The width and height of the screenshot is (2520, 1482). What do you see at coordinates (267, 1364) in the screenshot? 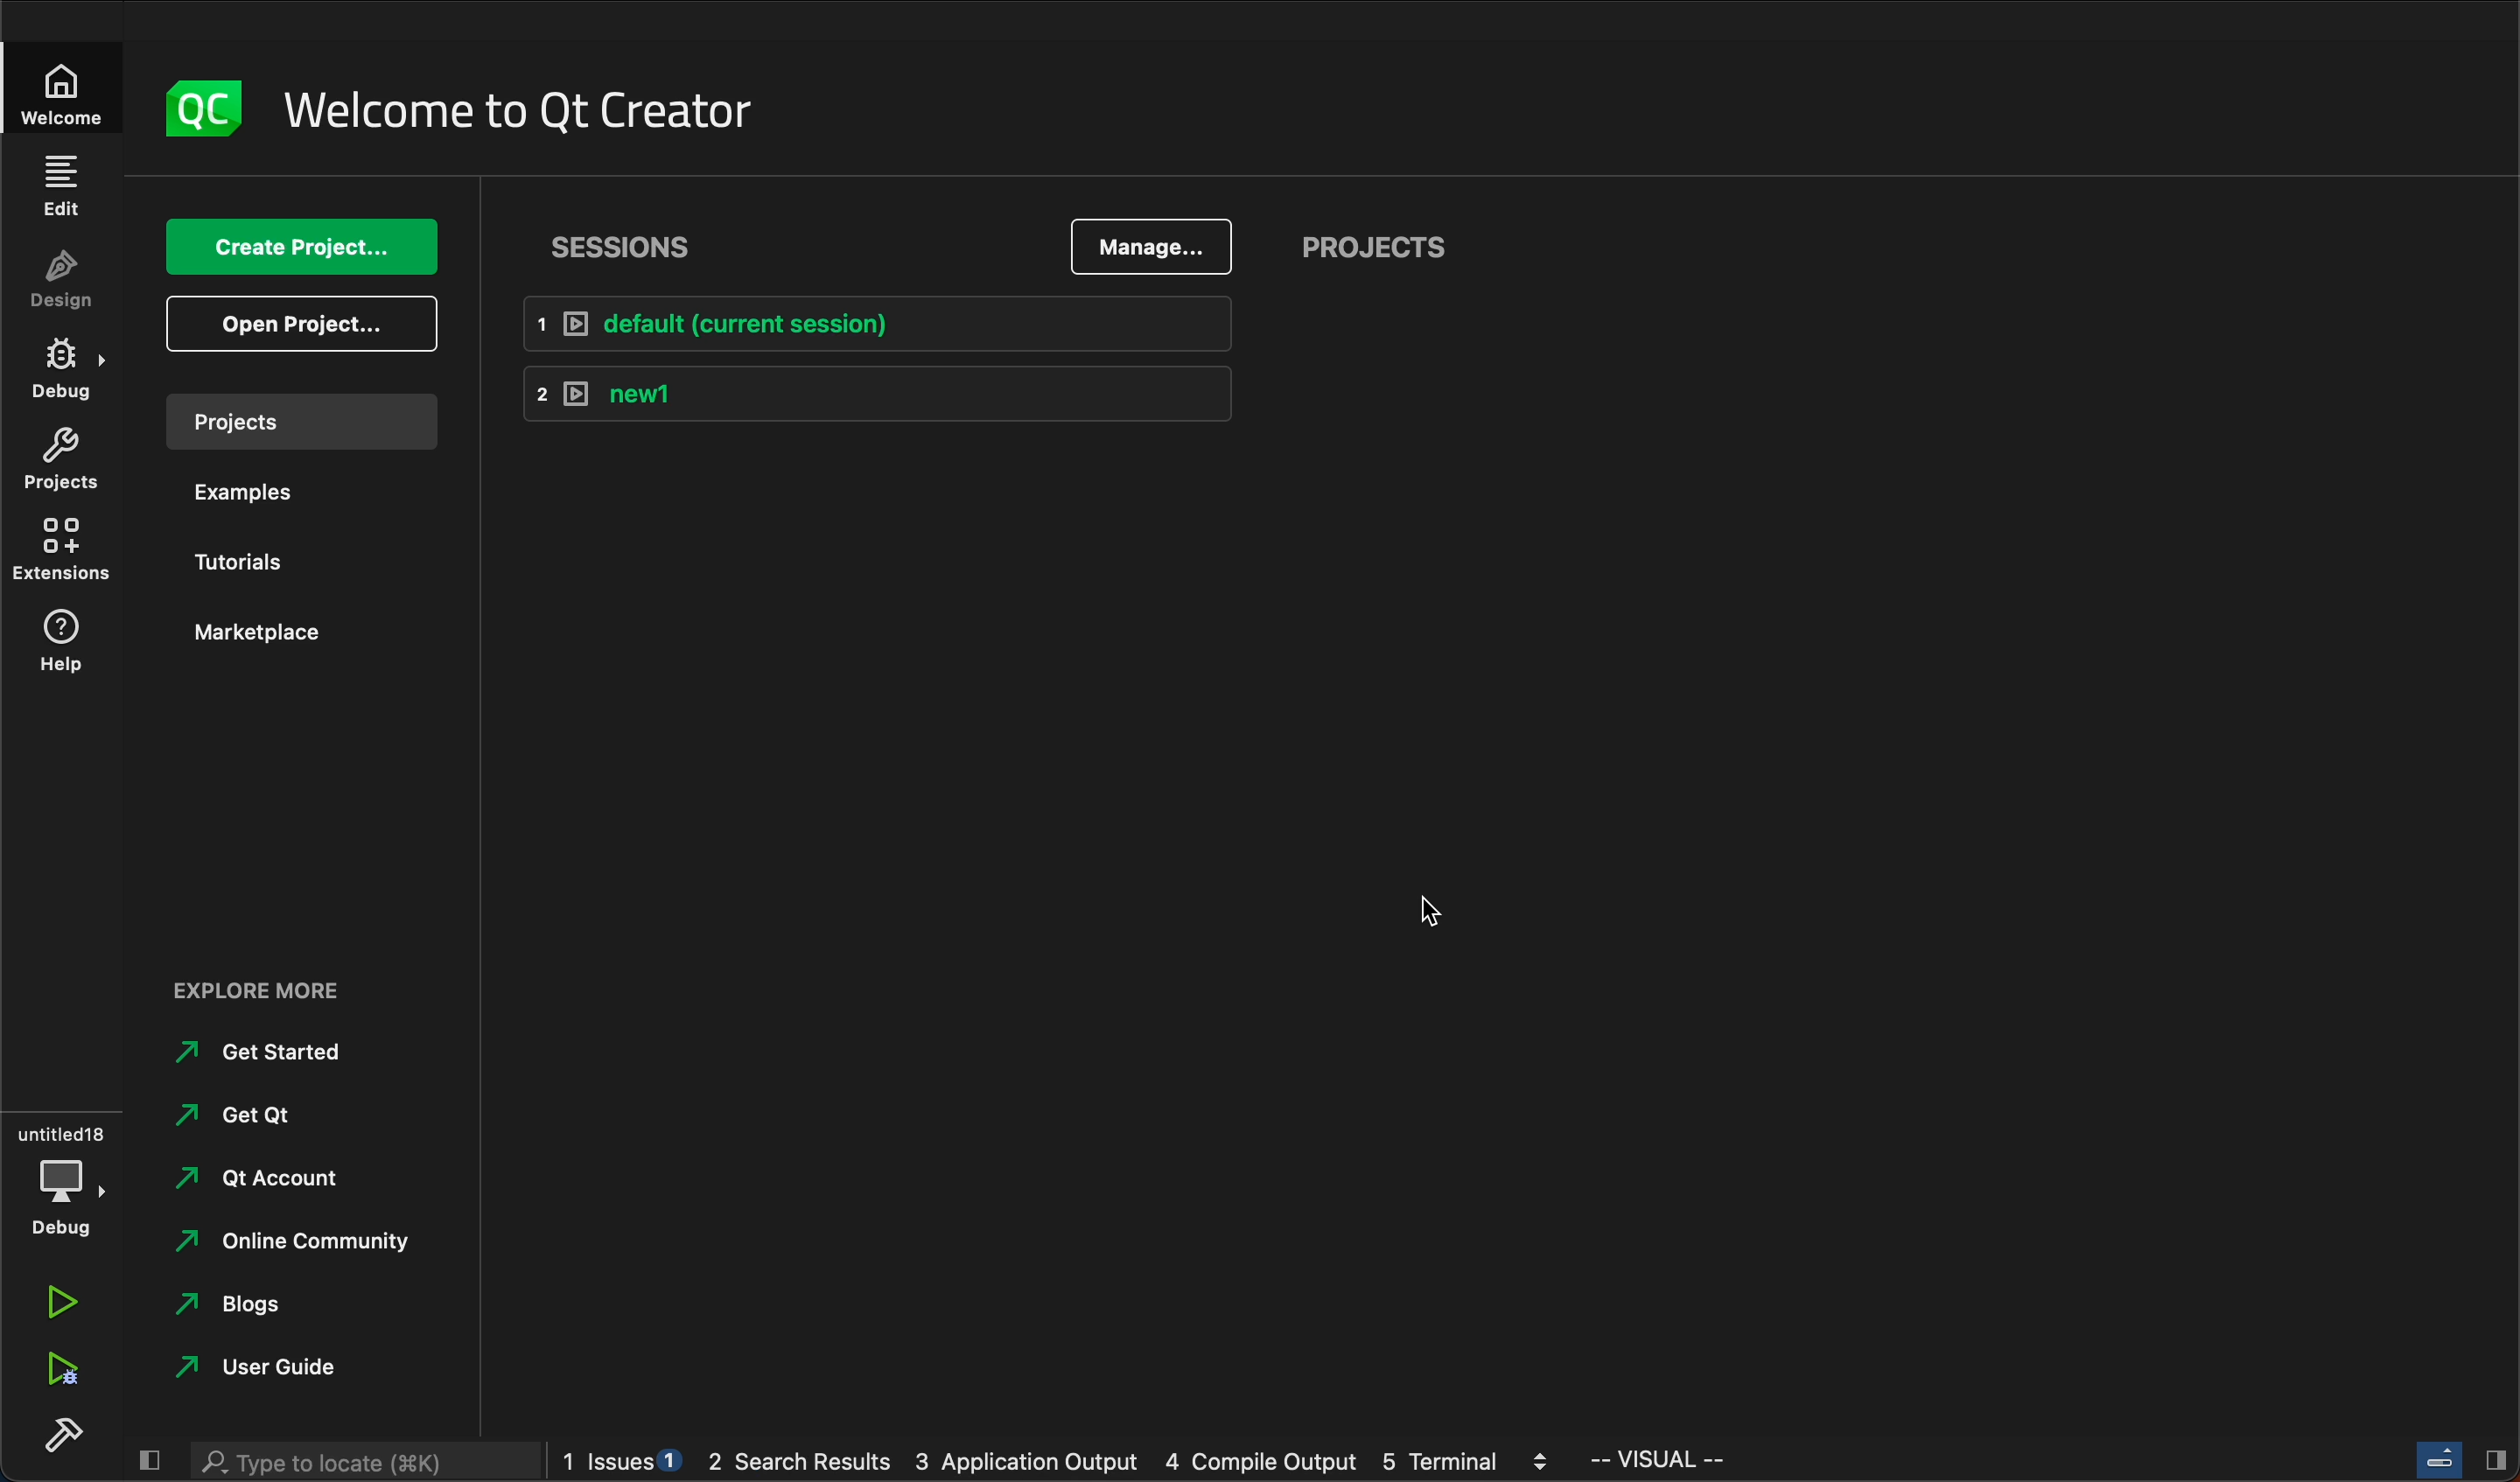
I see `guide` at bounding box center [267, 1364].